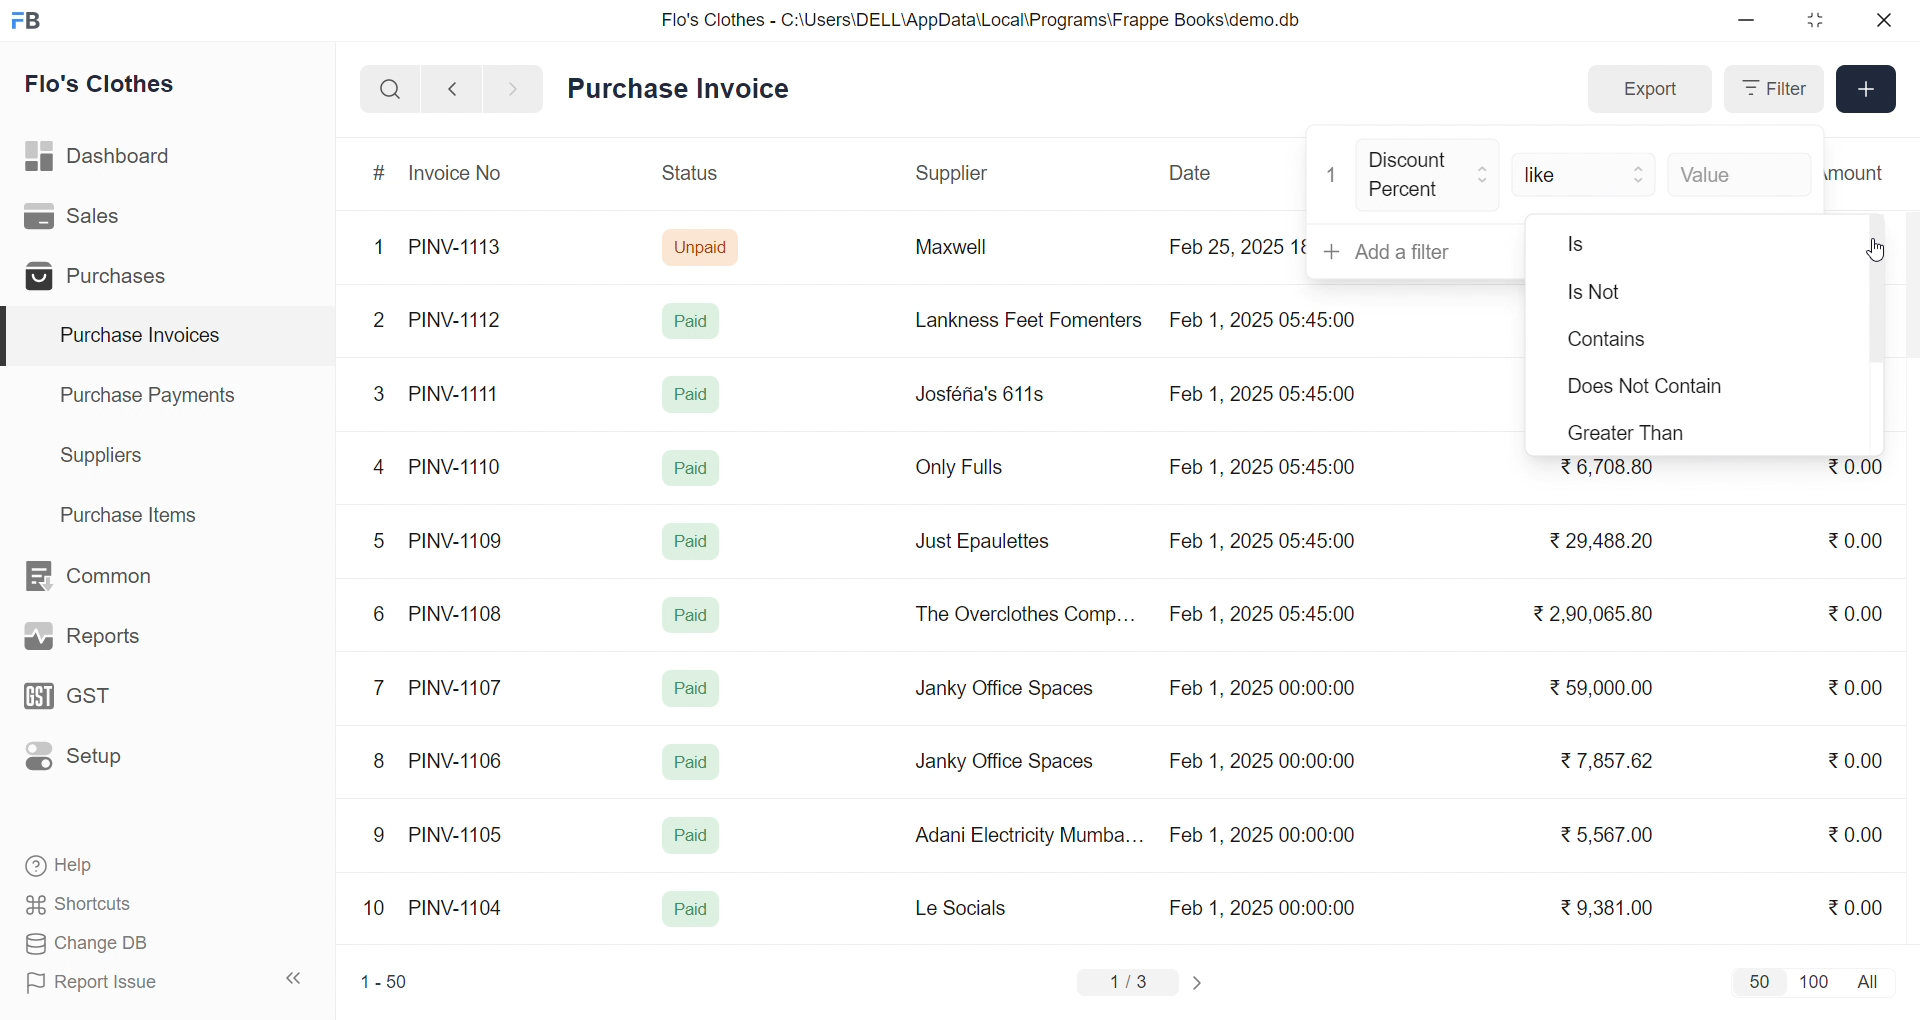  I want to click on Lankness Feet Fomenters, so click(1016, 320).